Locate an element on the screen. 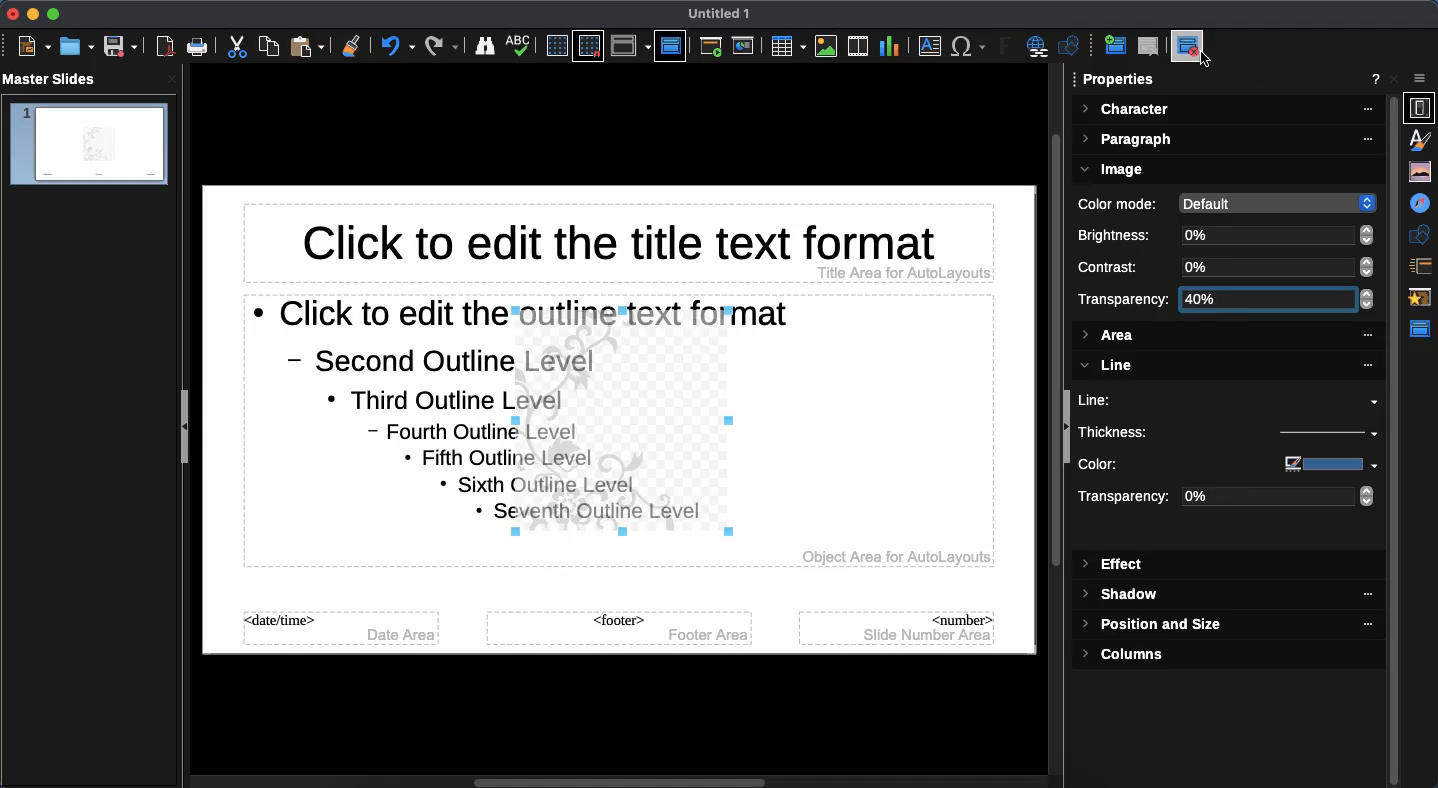 The image size is (1438, 788). Fontwork is located at coordinates (1006, 49).